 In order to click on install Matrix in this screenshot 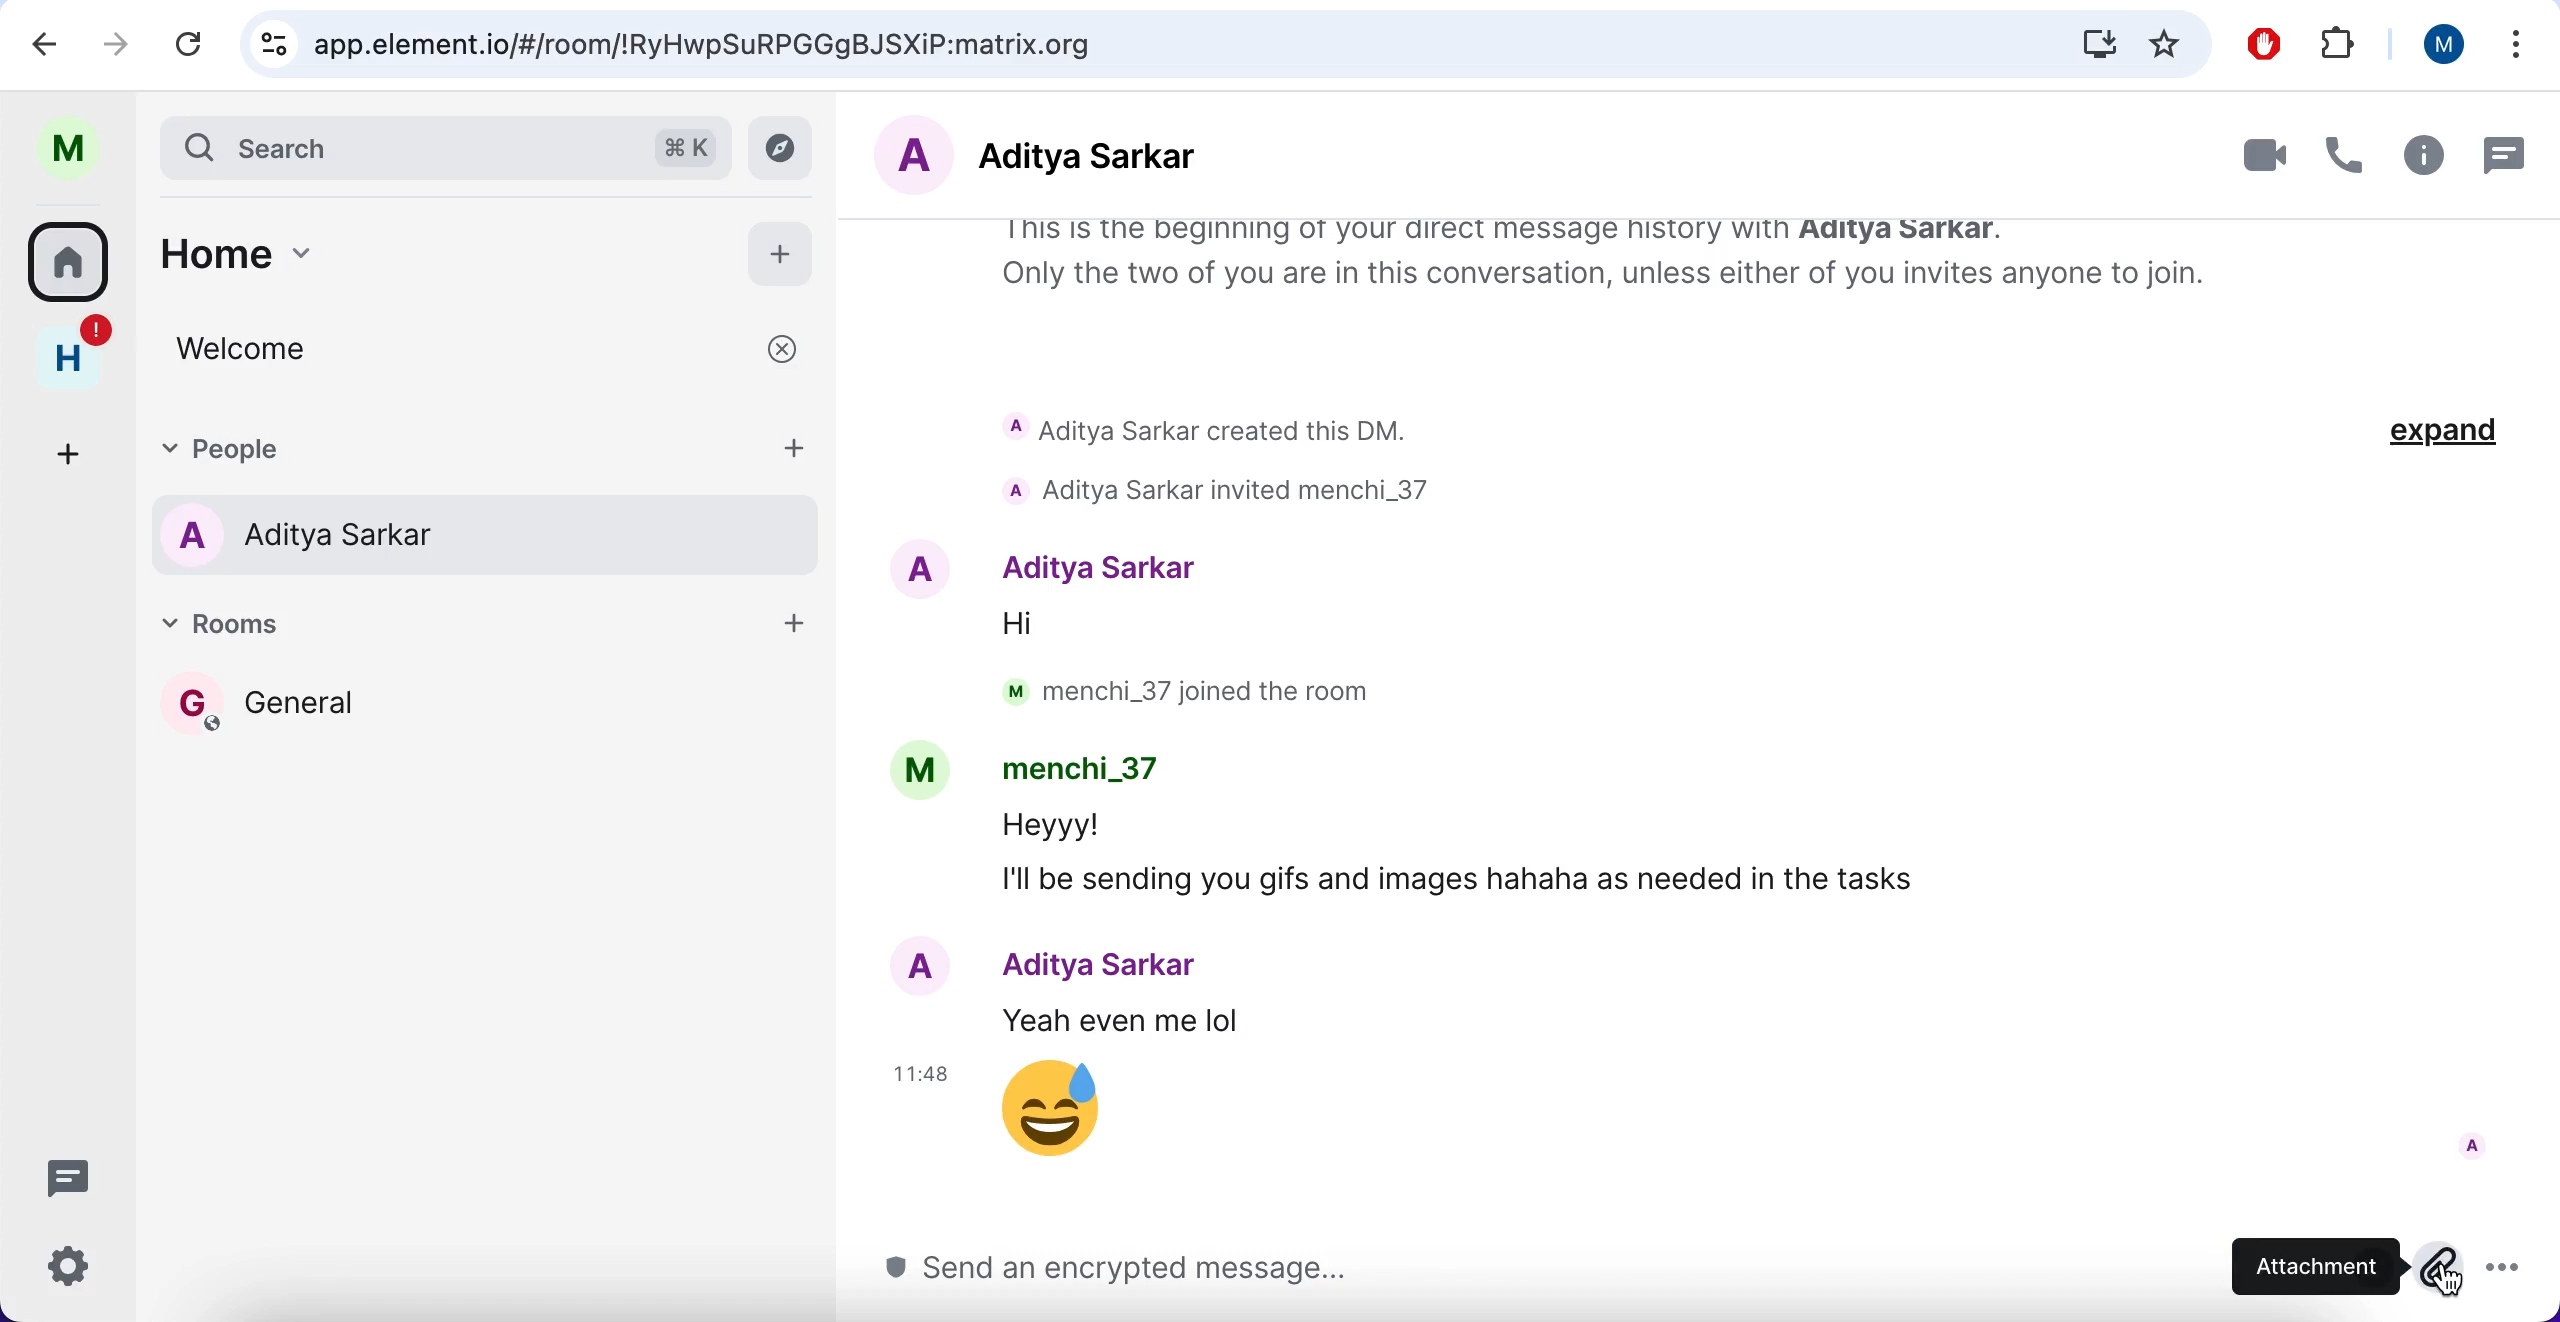, I will do `click(2101, 38)`.